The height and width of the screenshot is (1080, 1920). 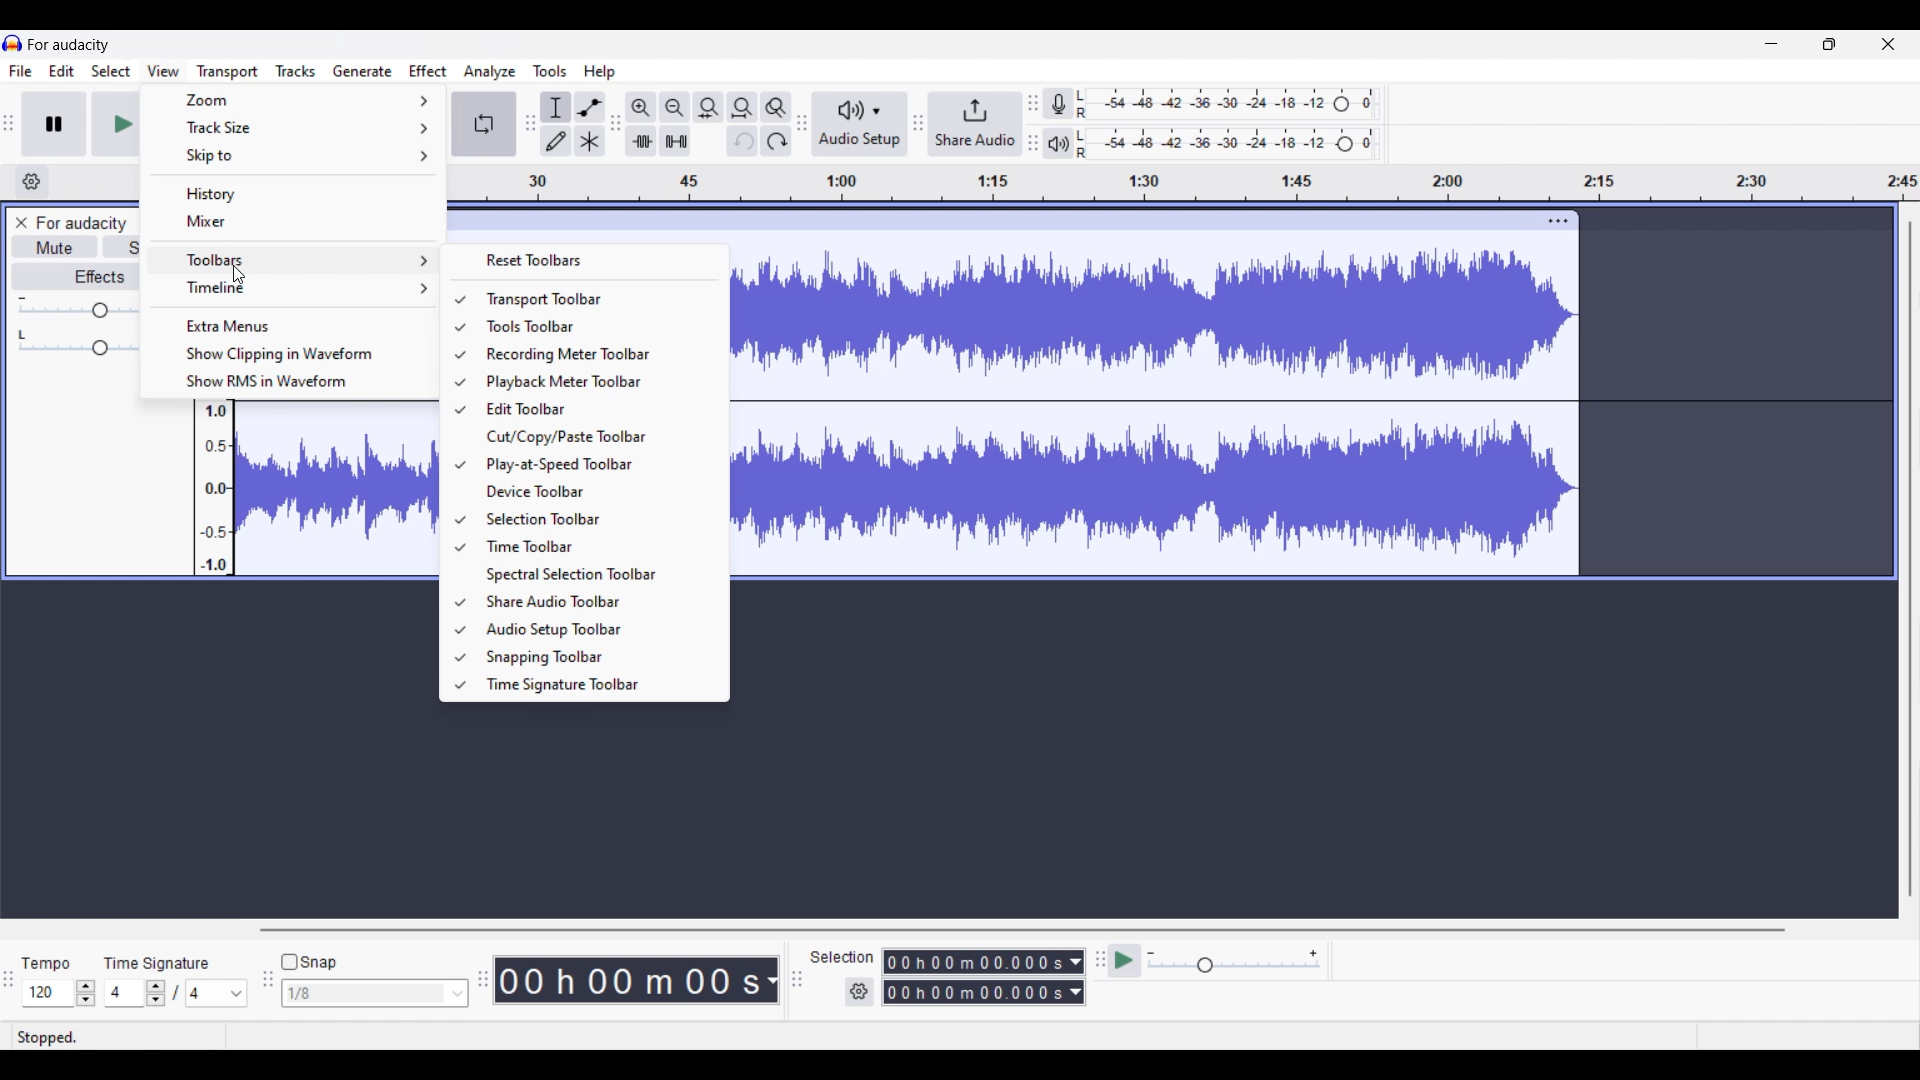 What do you see at coordinates (62, 70) in the screenshot?
I see `Edit` at bounding box center [62, 70].